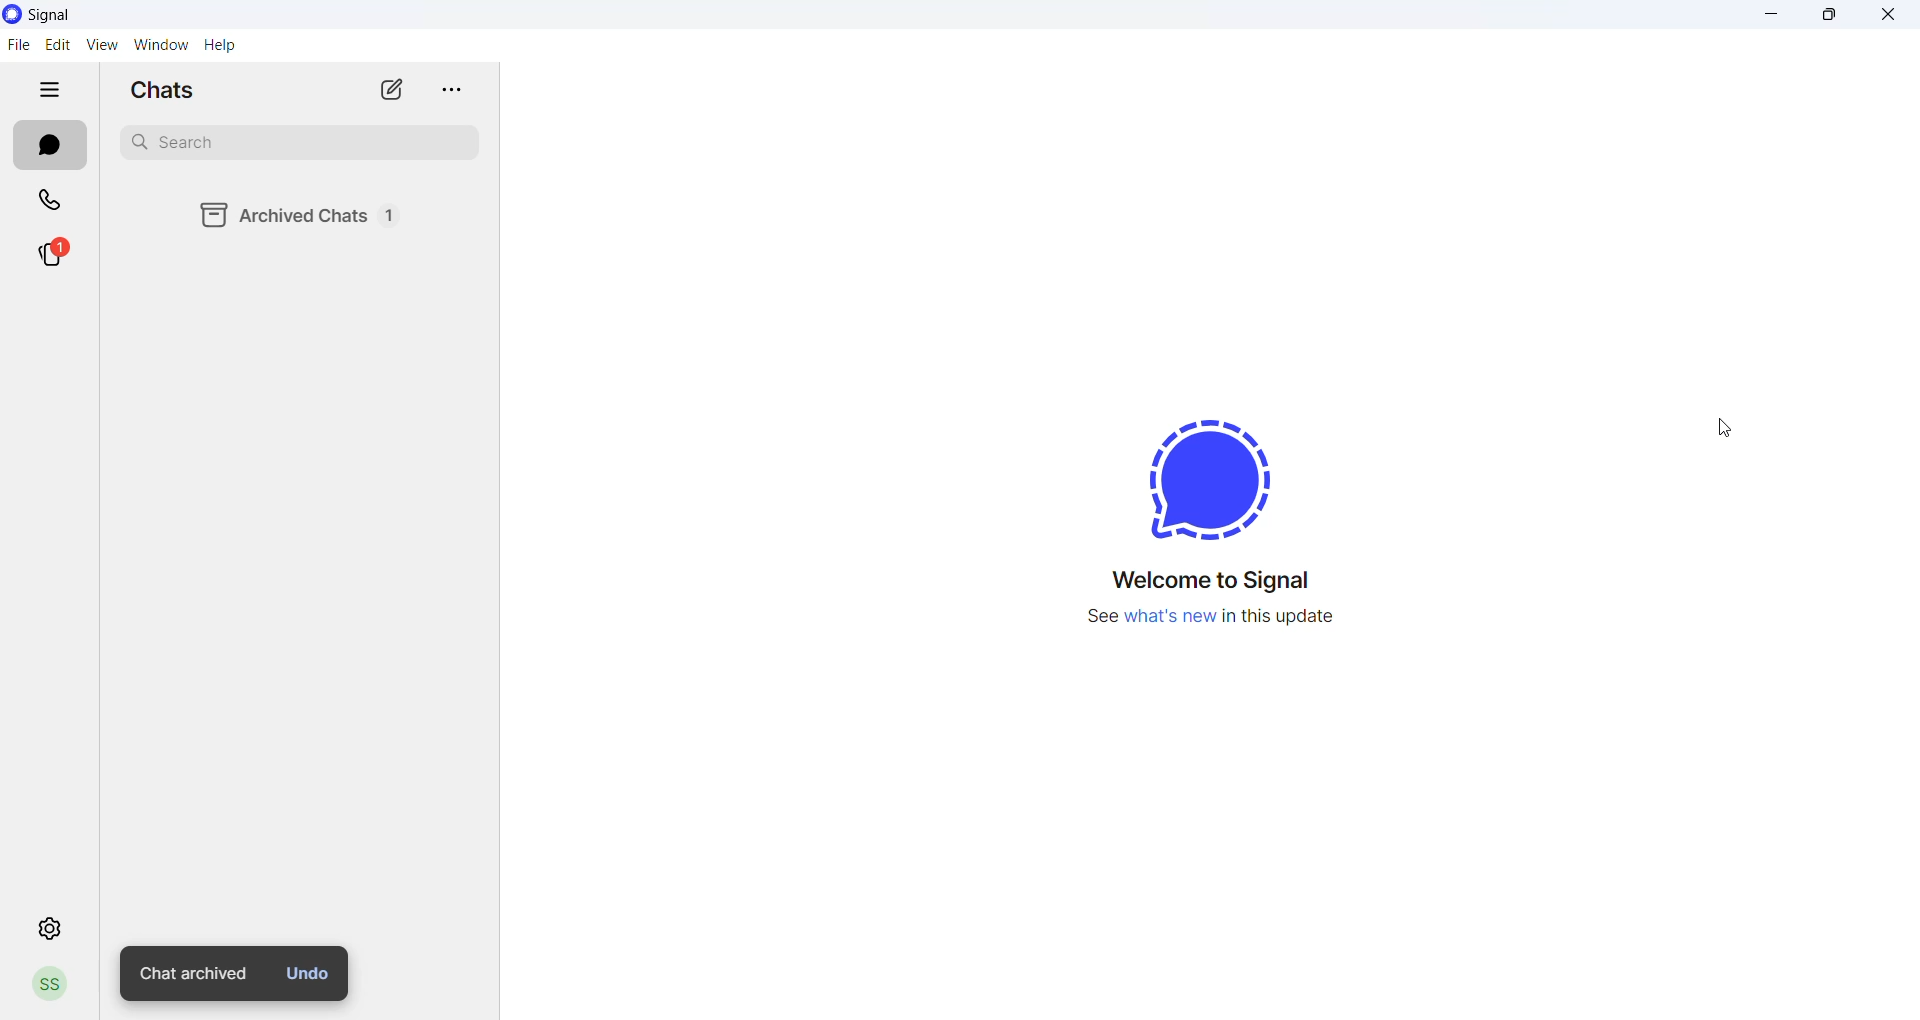 Image resolution: width=1920 pixels, height=1020 pixels. What do you see at coordinates (99, 44) in the screenshot?
I see `view` at bounding box center [99, 44].